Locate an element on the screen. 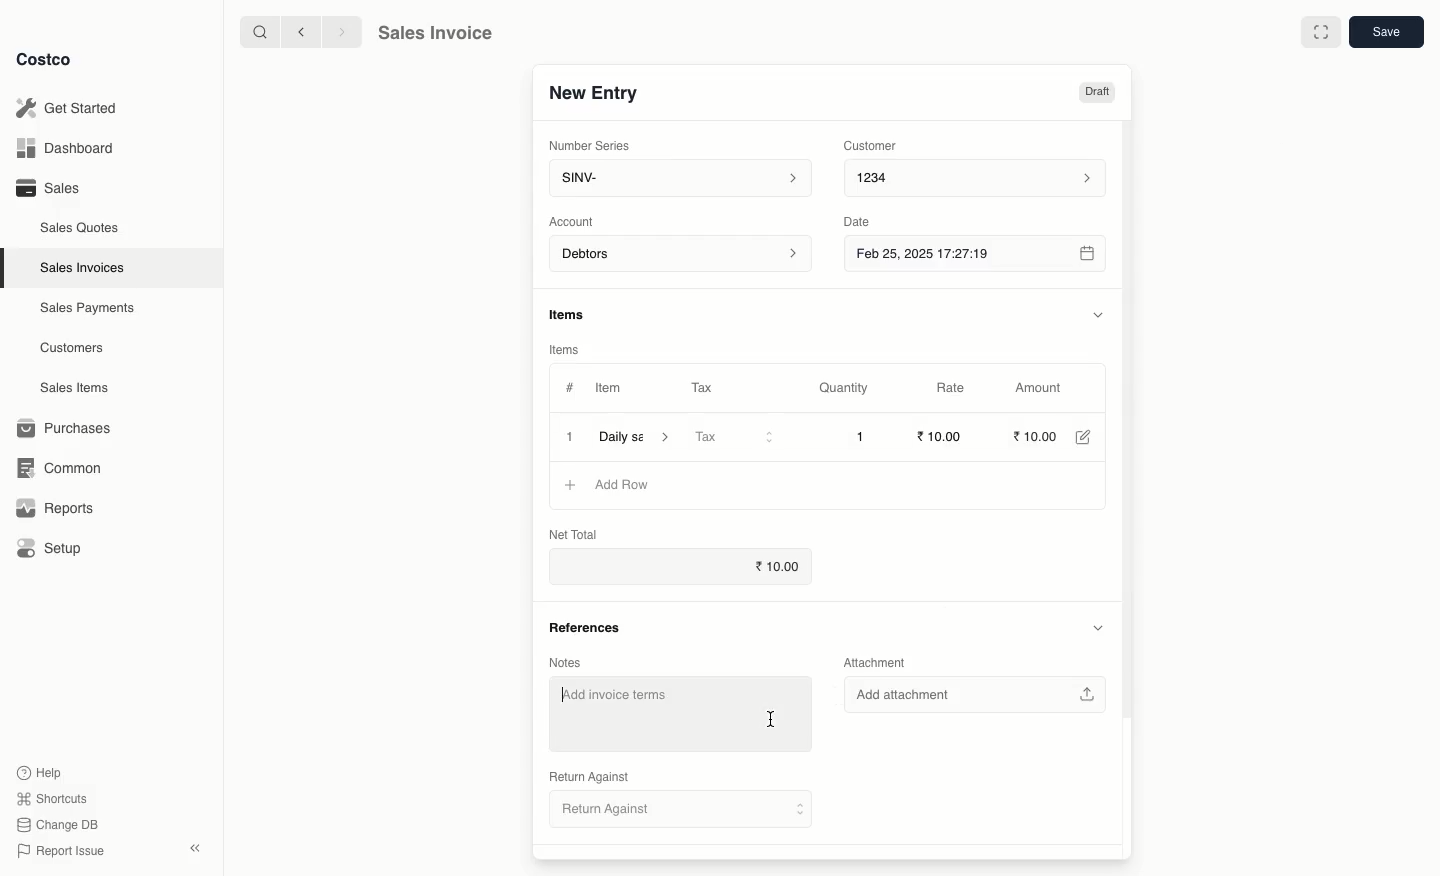 The height and width of the screenshot is (876, 1440). Daily sa is located at coordinates (639, 436).